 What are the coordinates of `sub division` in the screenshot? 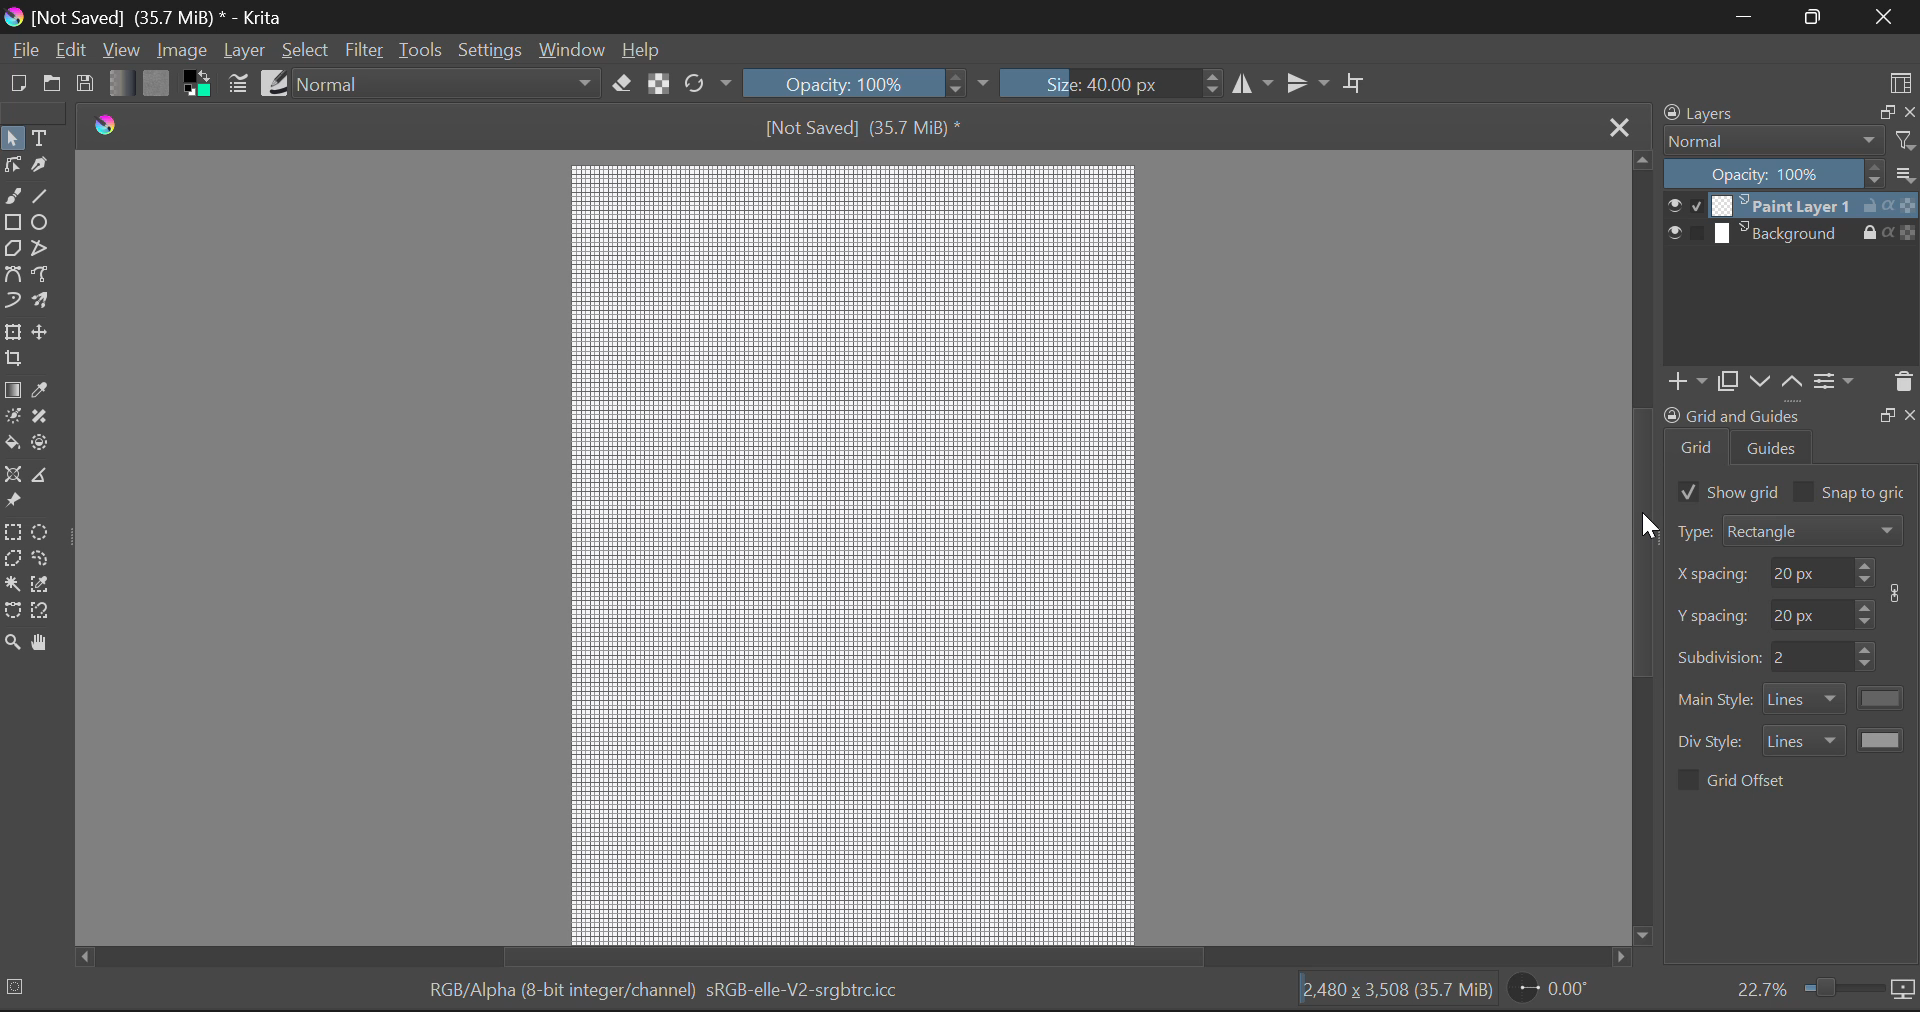 It's located at (1810, 657).